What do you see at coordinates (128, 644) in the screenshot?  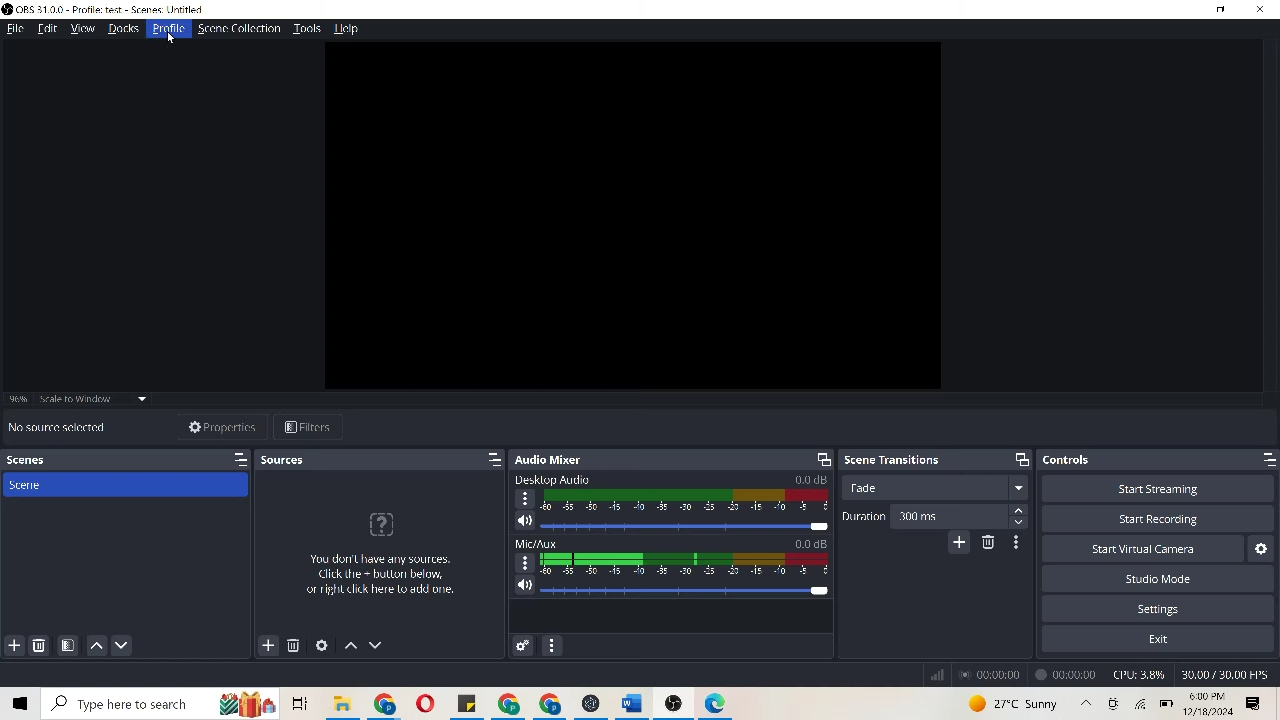 I see `move scene down` at bounding box center [128, 644].